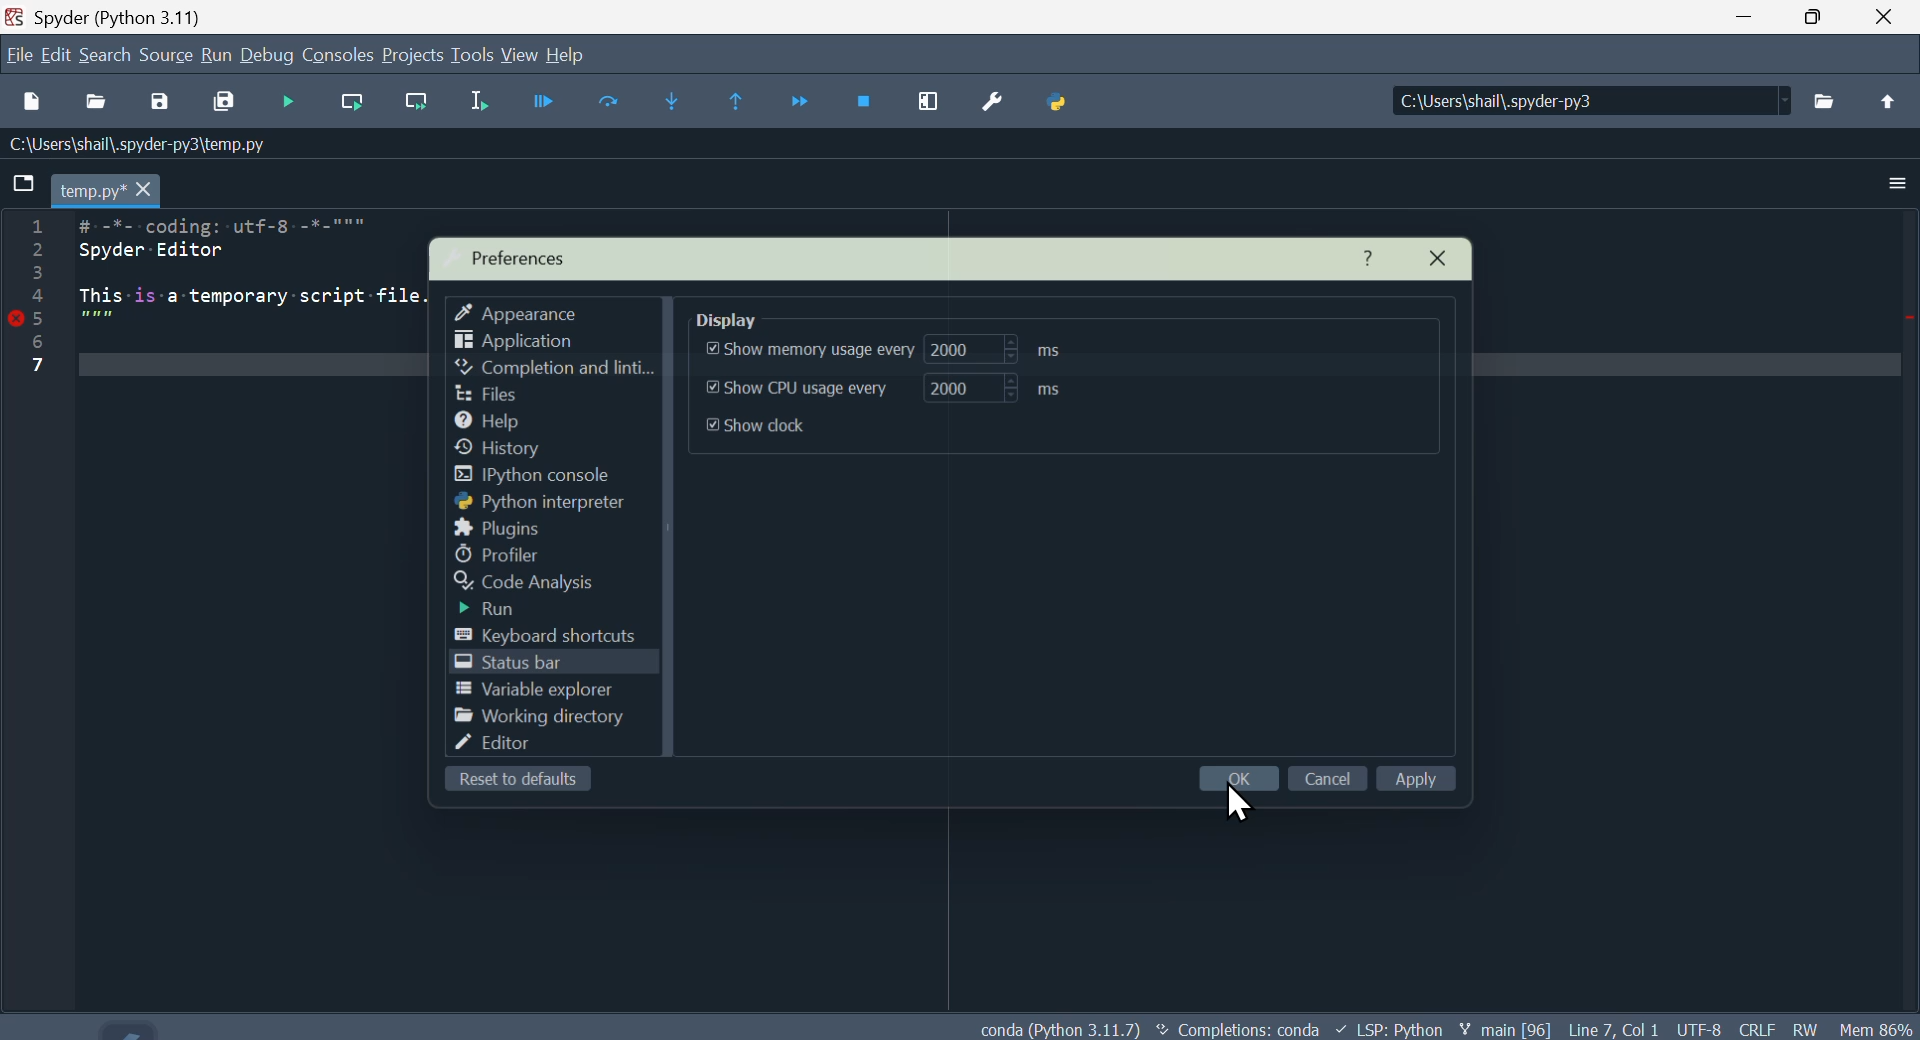 The height and width of the screenshot is (1040, 1920). I want to click on Search, so click(106, 53).